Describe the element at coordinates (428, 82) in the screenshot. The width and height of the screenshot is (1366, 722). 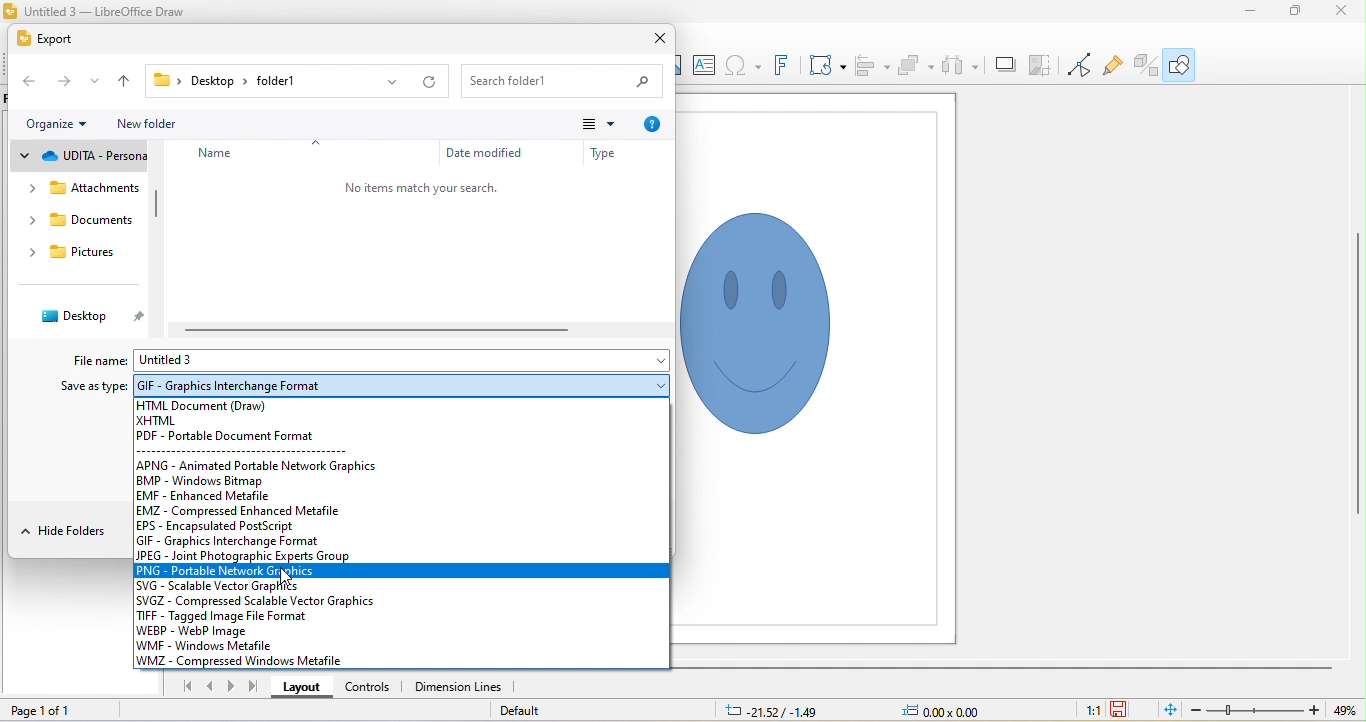
I see `refresh` at that location.